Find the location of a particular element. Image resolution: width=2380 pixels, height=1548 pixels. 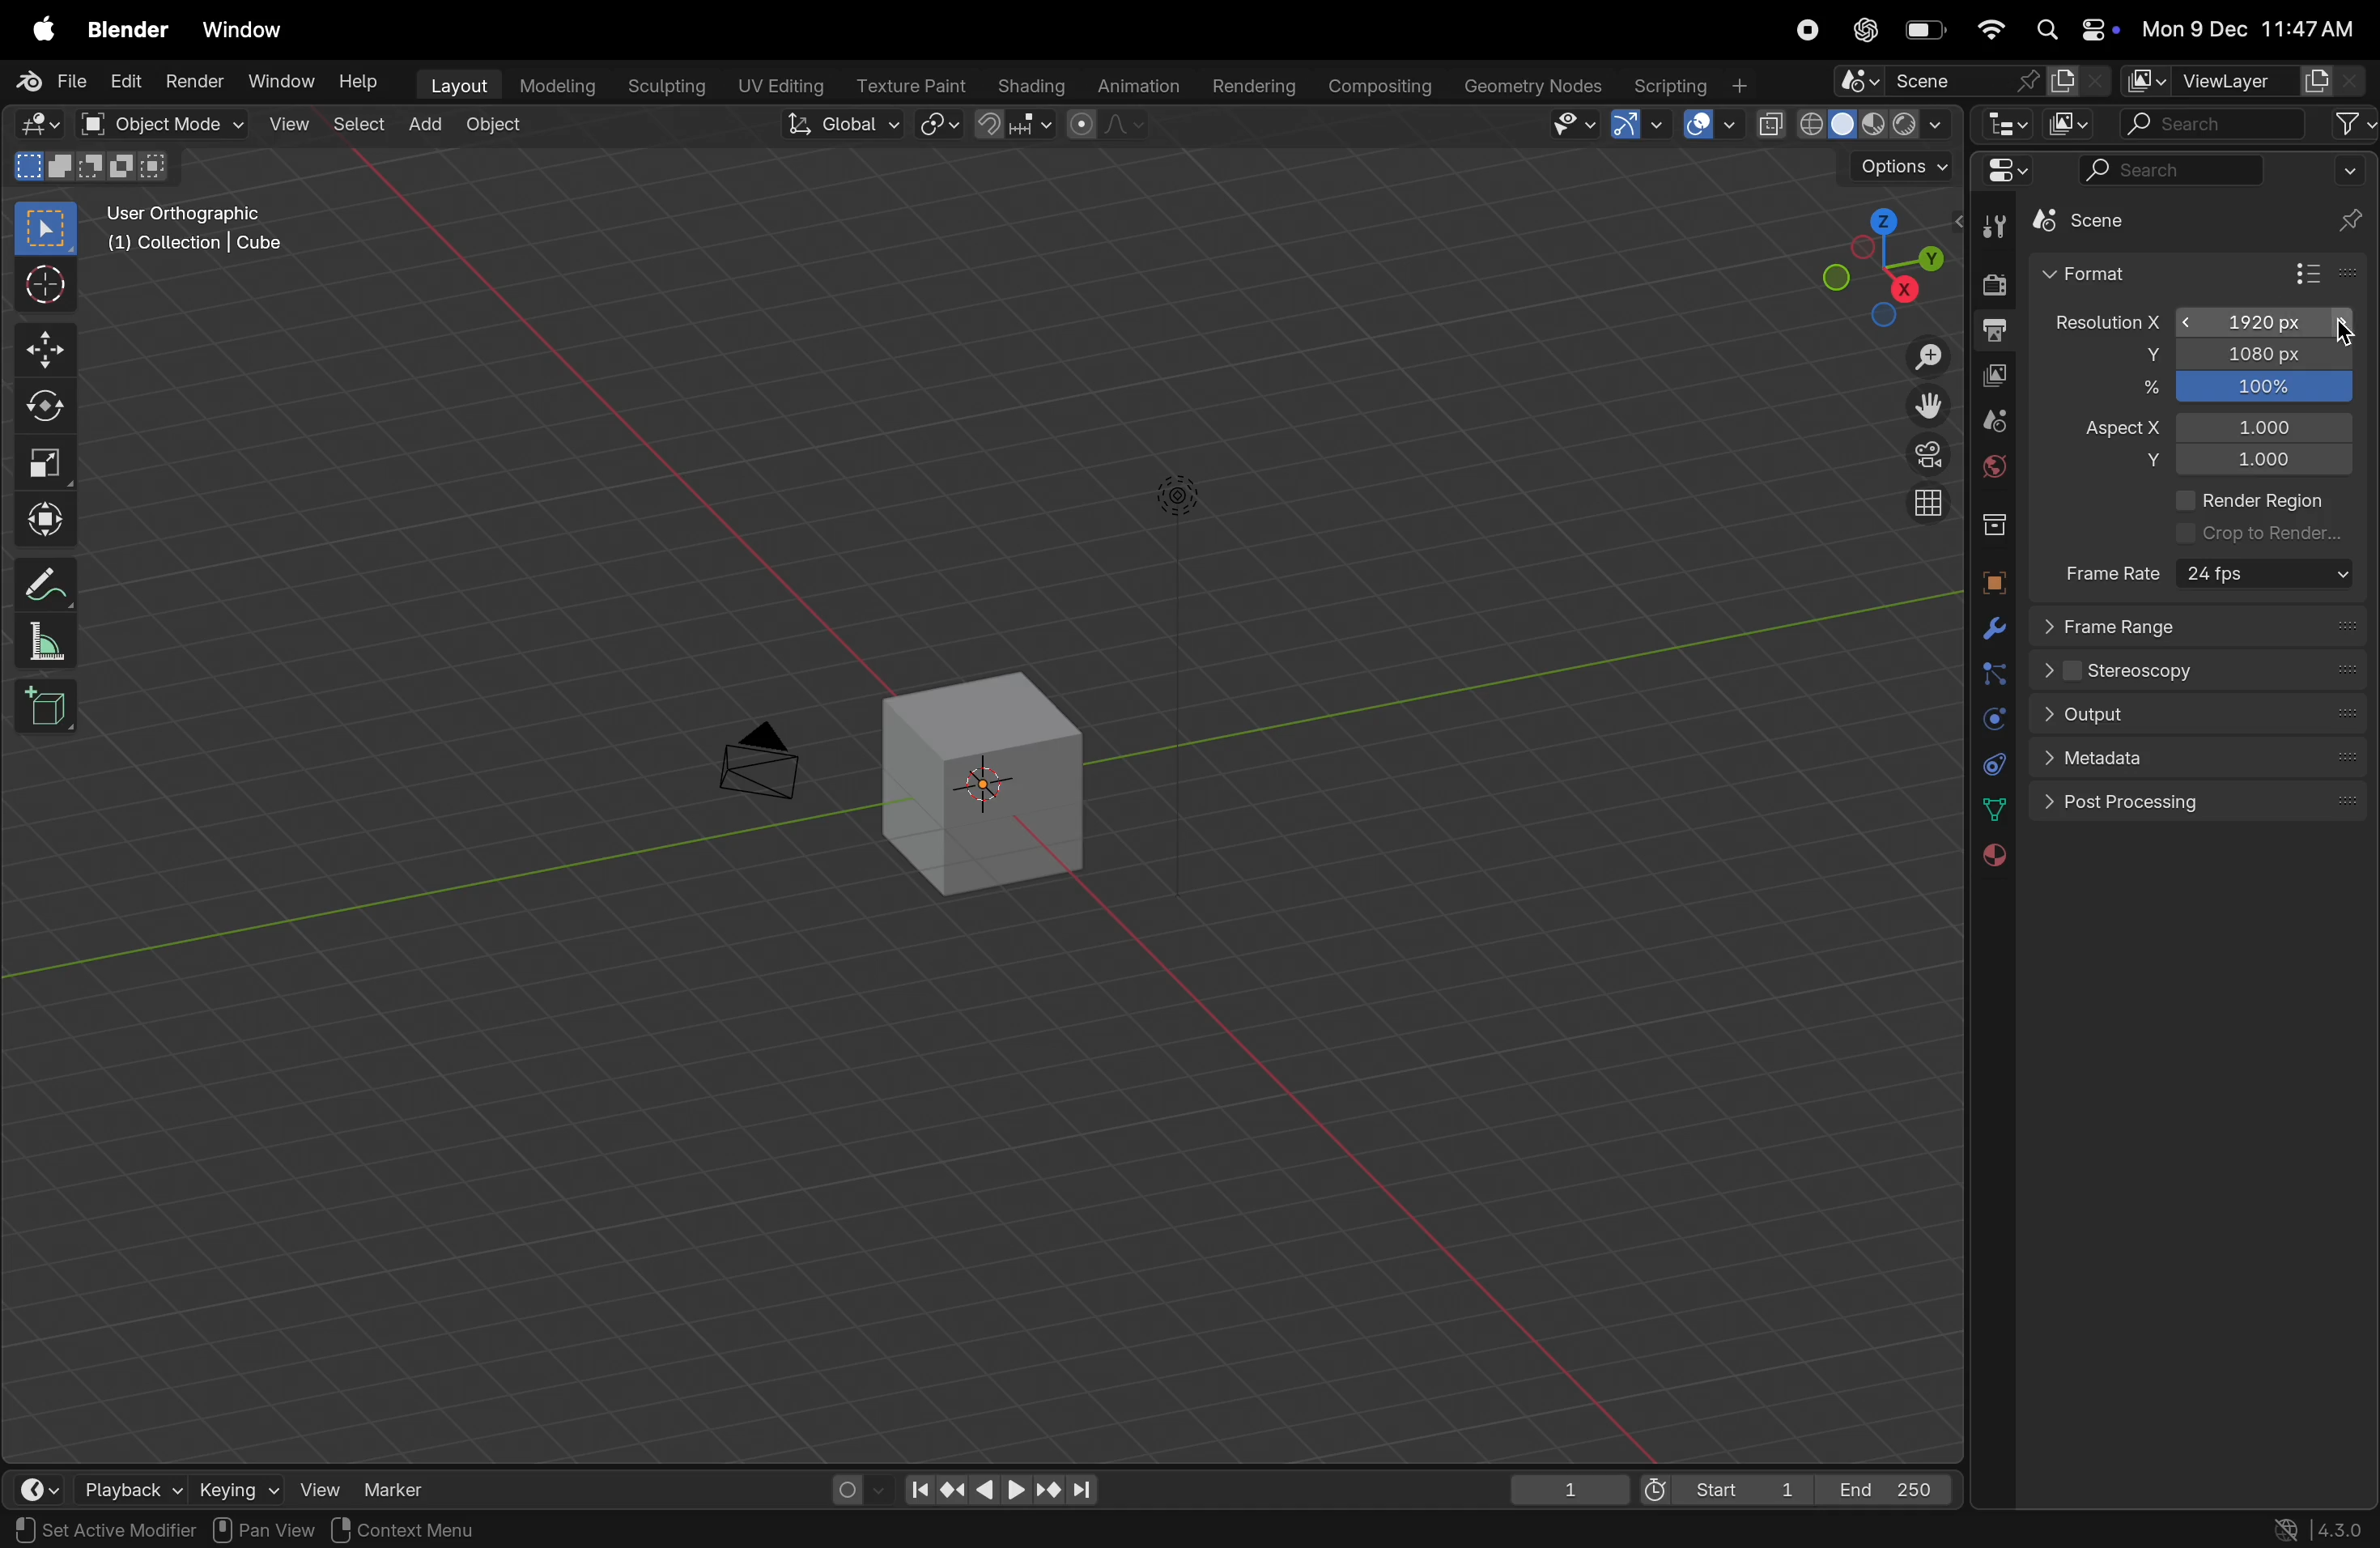

blender menu is located at coordinates (133, 33).